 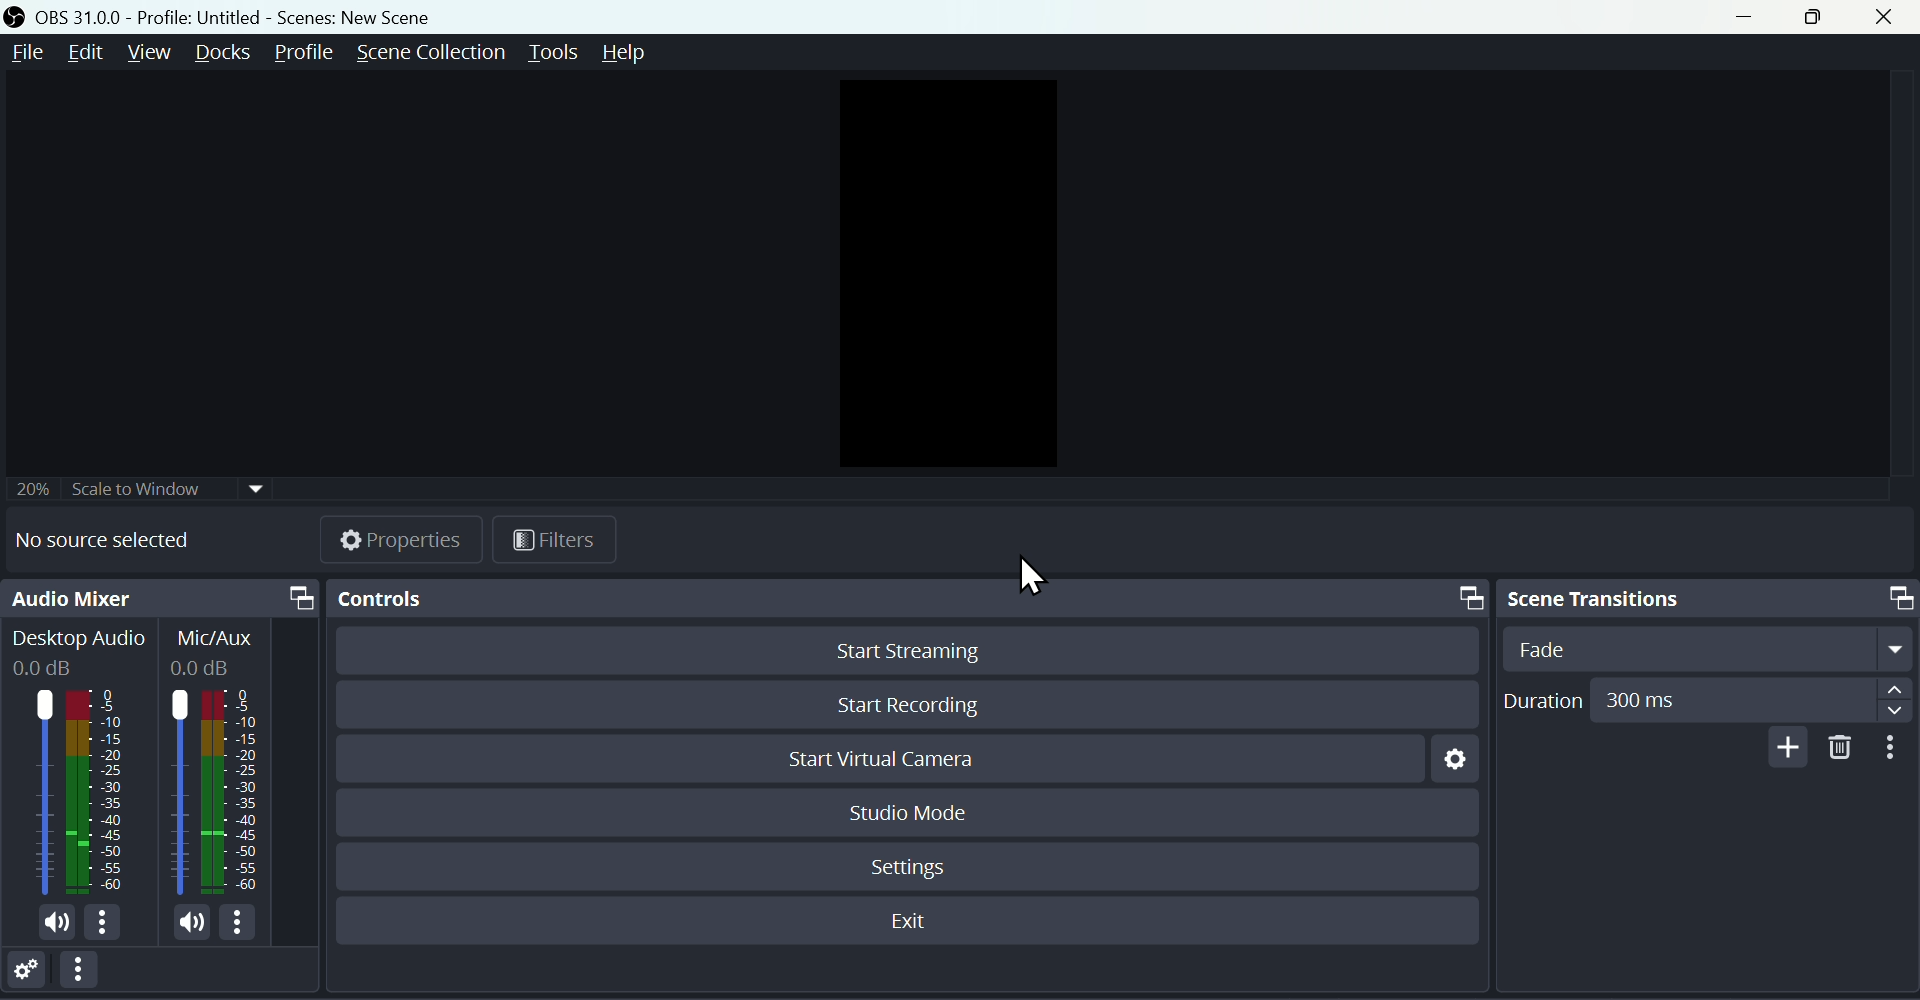 I want to click on minimise, so click(x=1751, y=19).